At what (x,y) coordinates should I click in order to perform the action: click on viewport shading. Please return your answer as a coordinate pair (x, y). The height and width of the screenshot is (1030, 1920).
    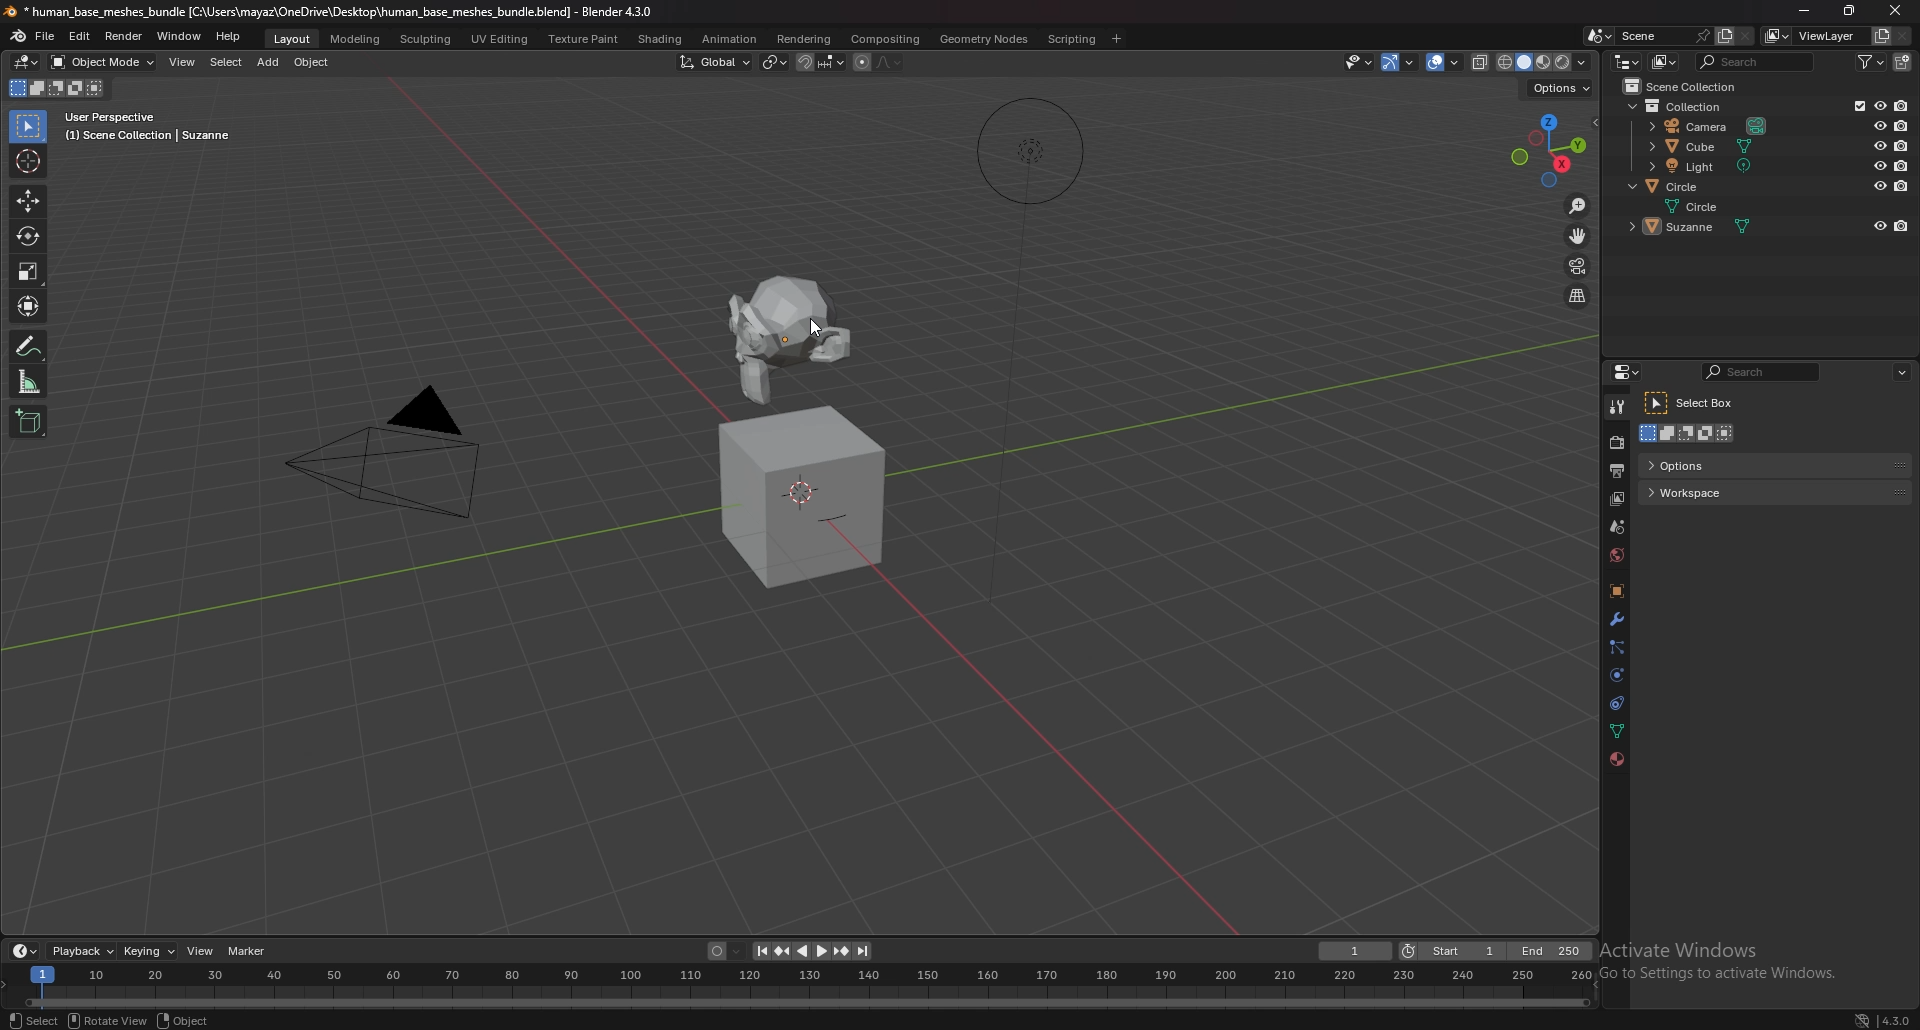
    Looking at the image, I should click on (1545, 61).